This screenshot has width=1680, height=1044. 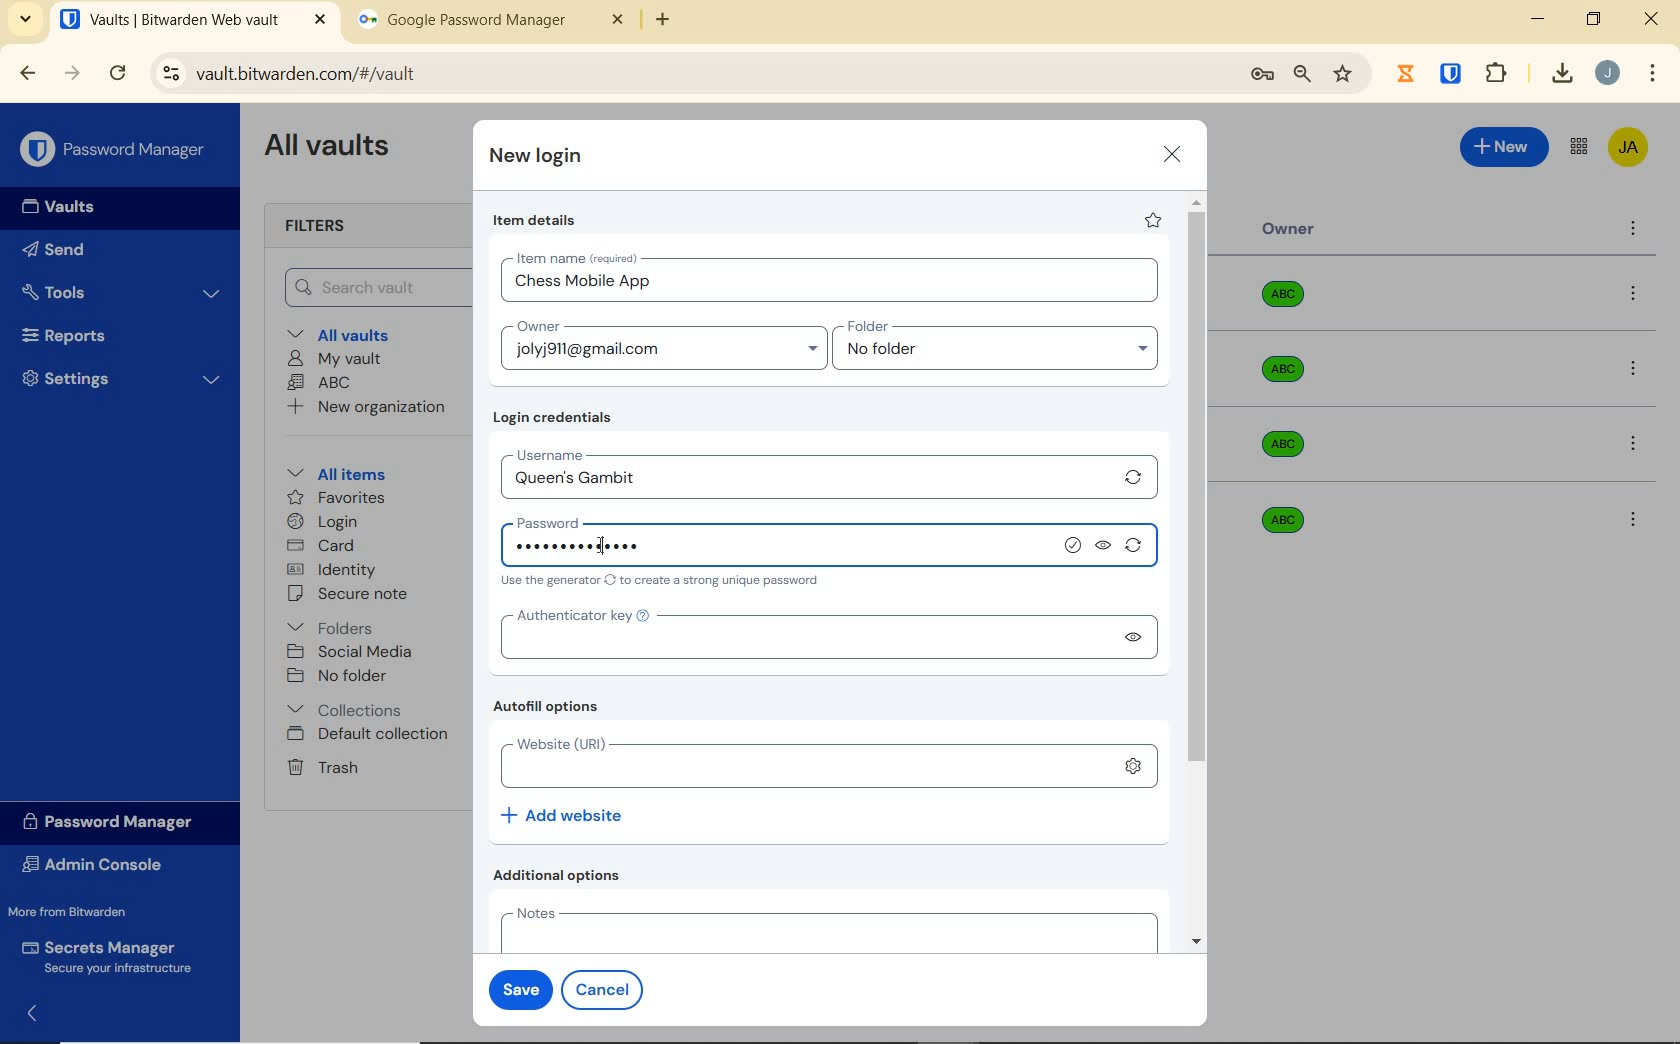 What do you see at coordinates (87, 331) in the screenshot?
I see `Reports` at bounding box center [87, 331].